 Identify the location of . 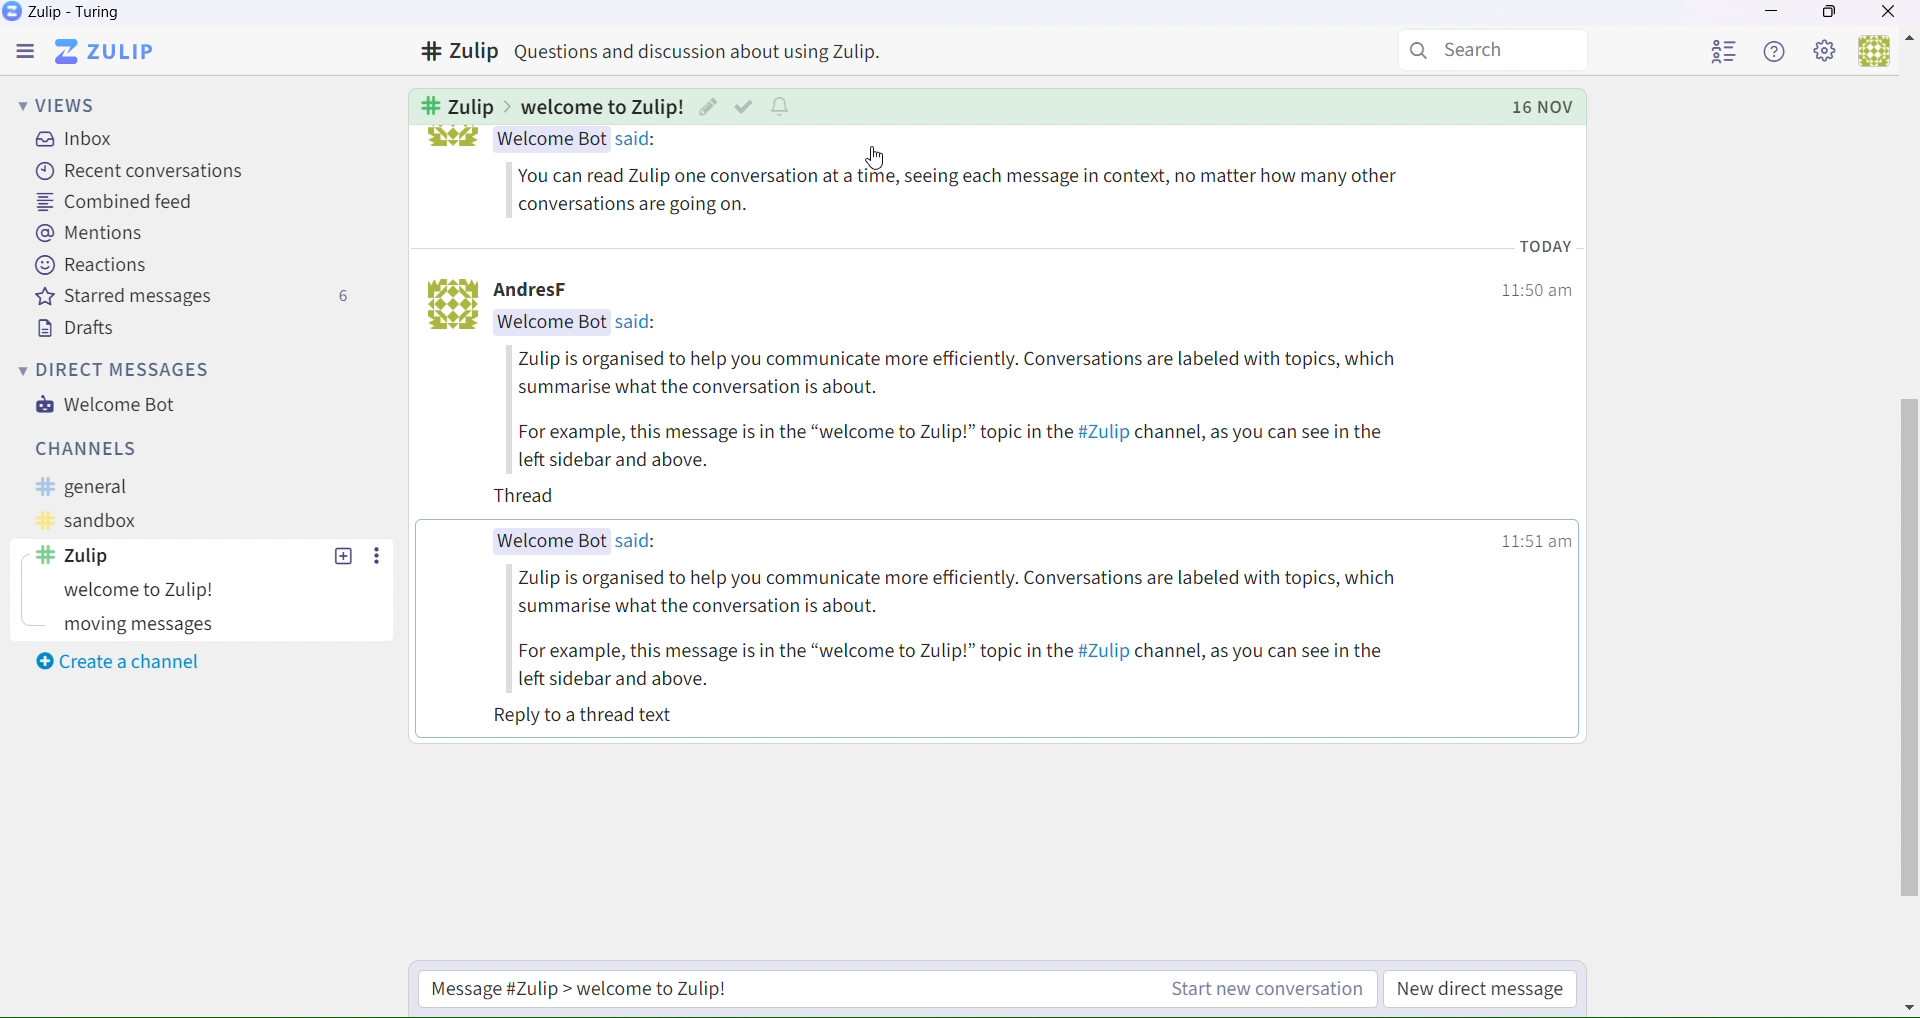
(375, 556).